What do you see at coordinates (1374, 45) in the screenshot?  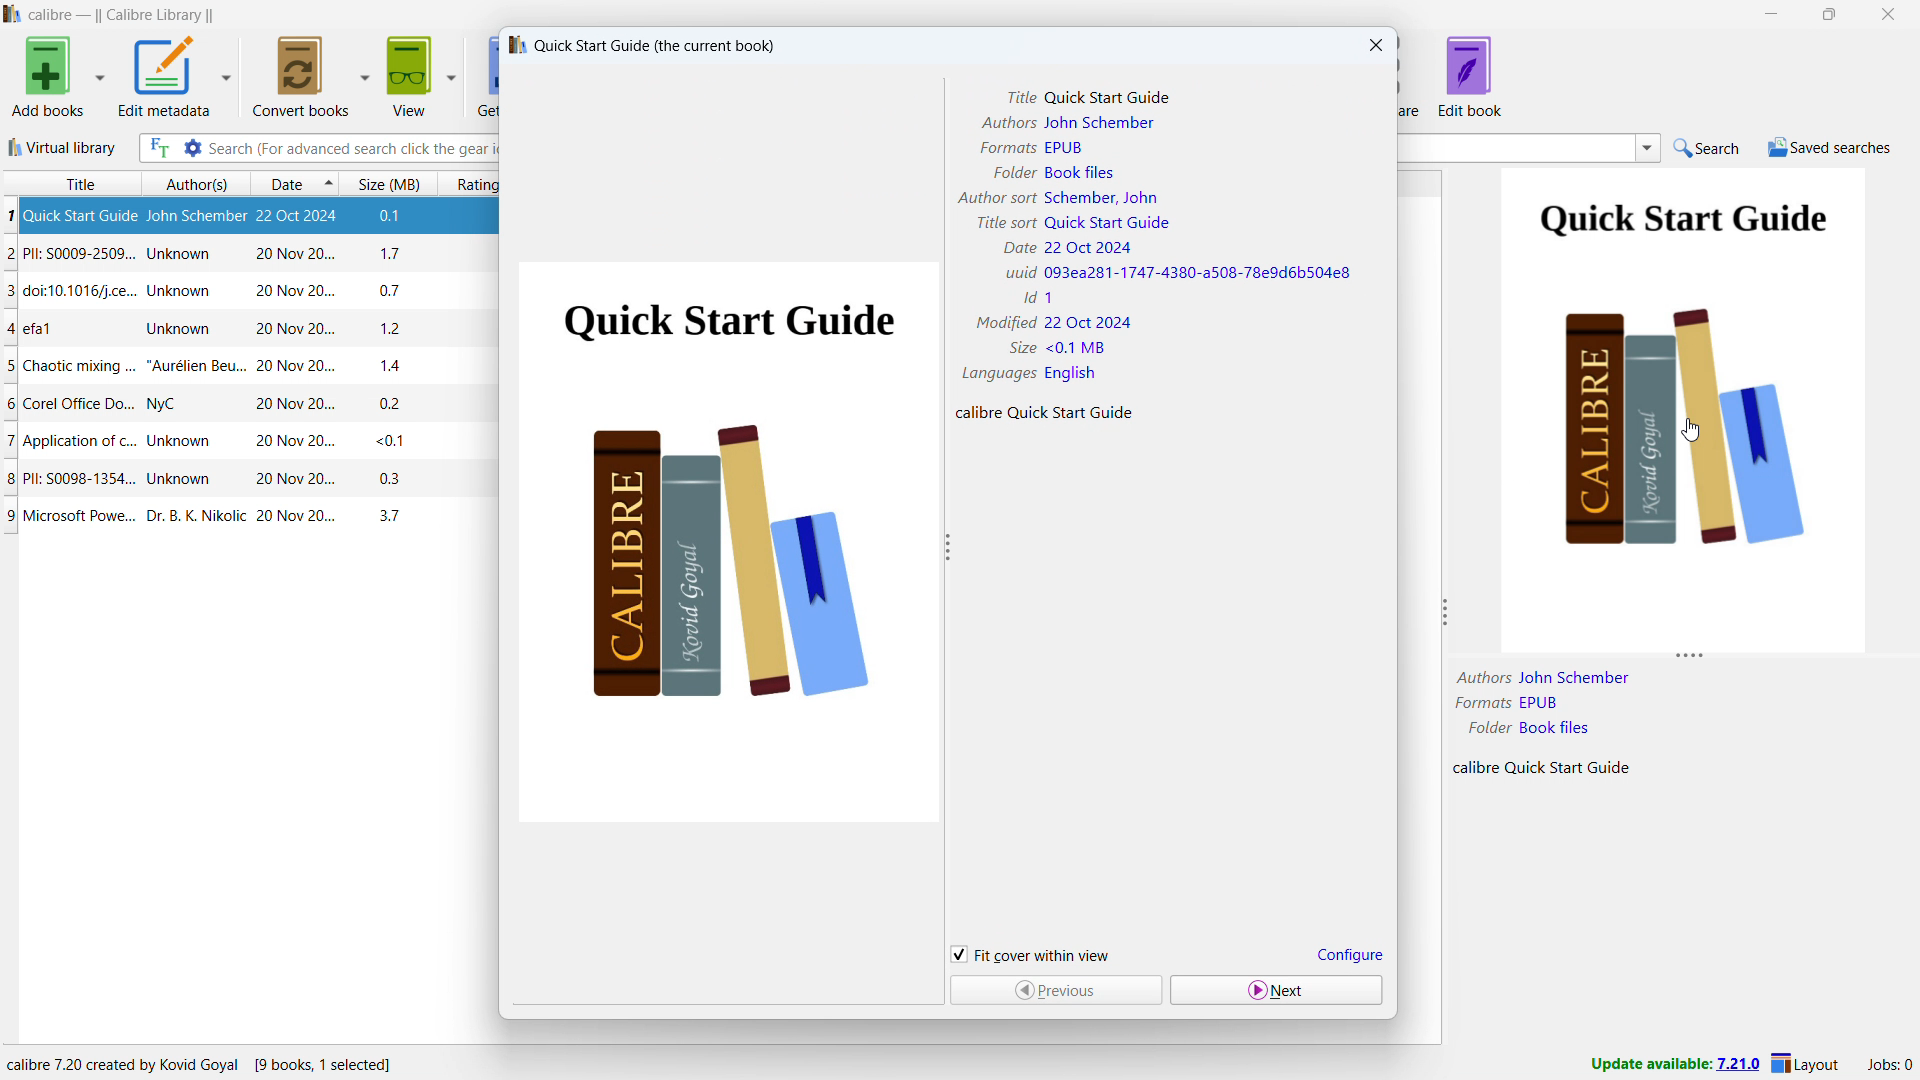 I see `close` at bounding box center [1374, 45].